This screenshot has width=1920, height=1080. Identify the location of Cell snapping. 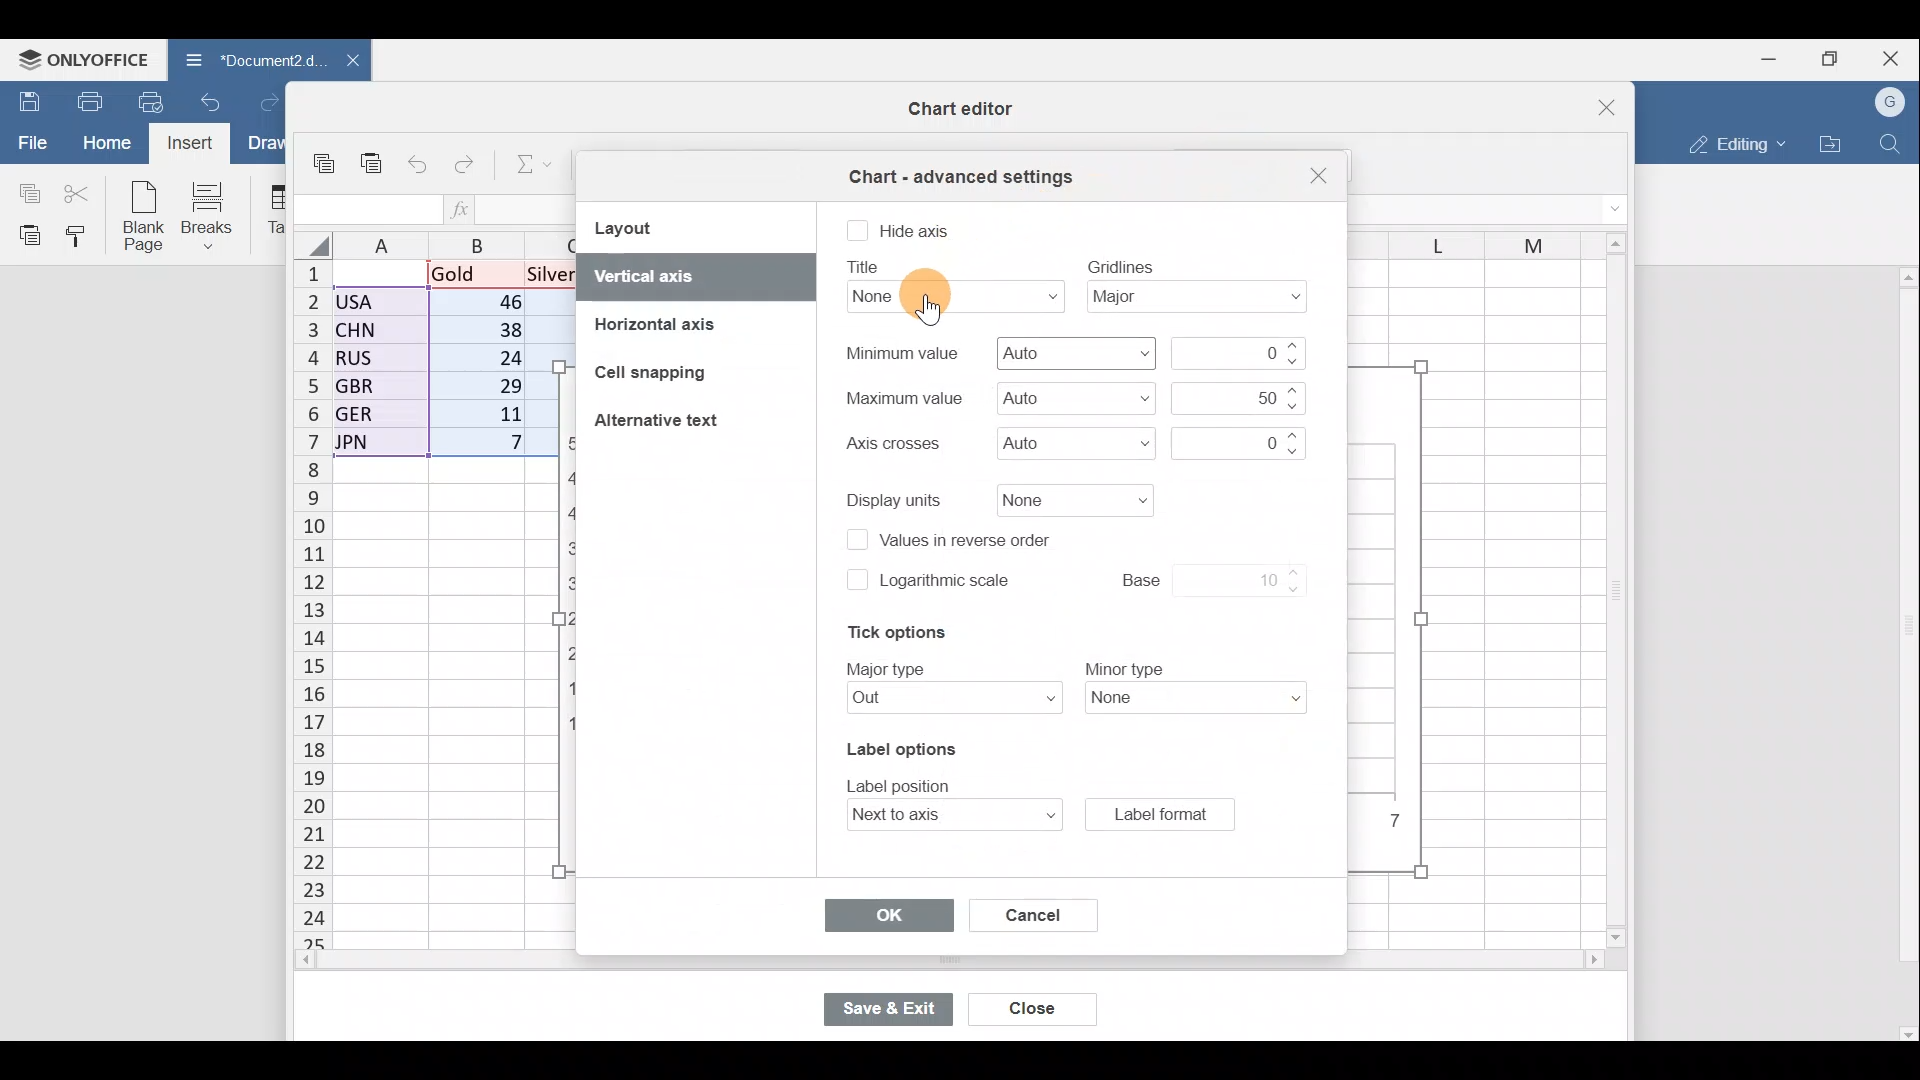
(640, 372).